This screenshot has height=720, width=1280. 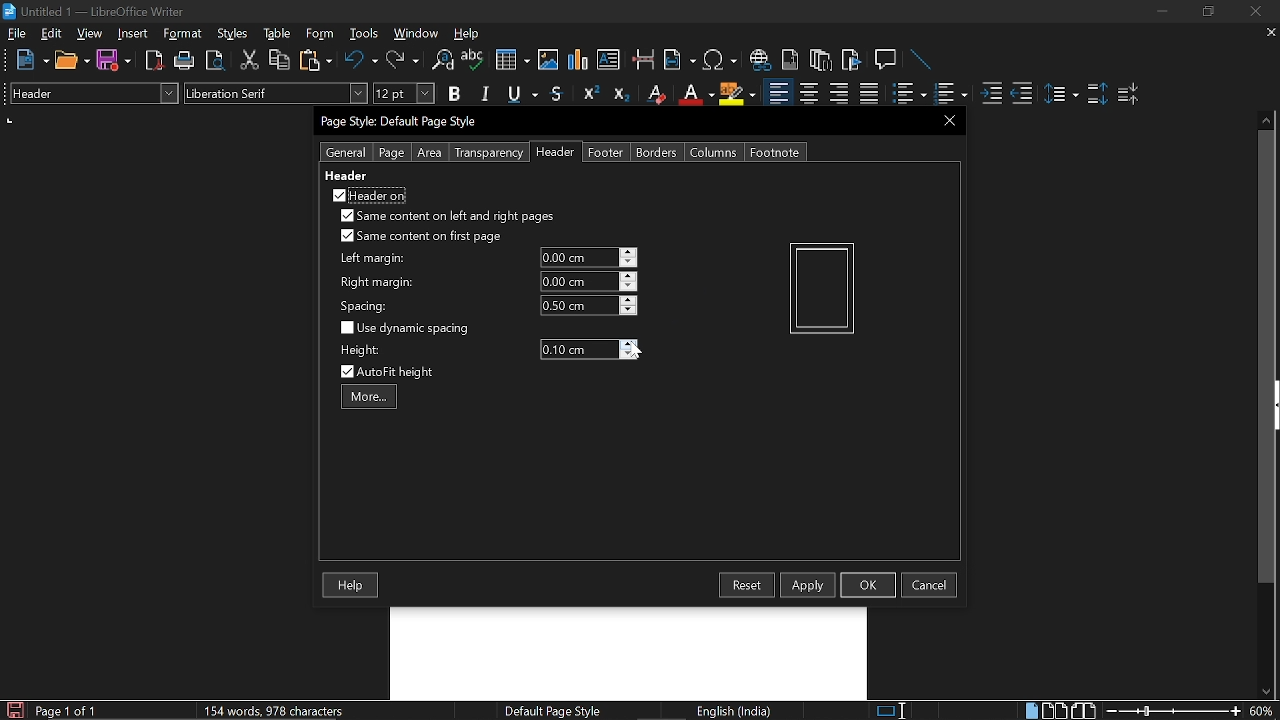 What do you see at coordinates (1086, 710) in the screenshot?
I see `Book view` at bounding box center [1086, 710].